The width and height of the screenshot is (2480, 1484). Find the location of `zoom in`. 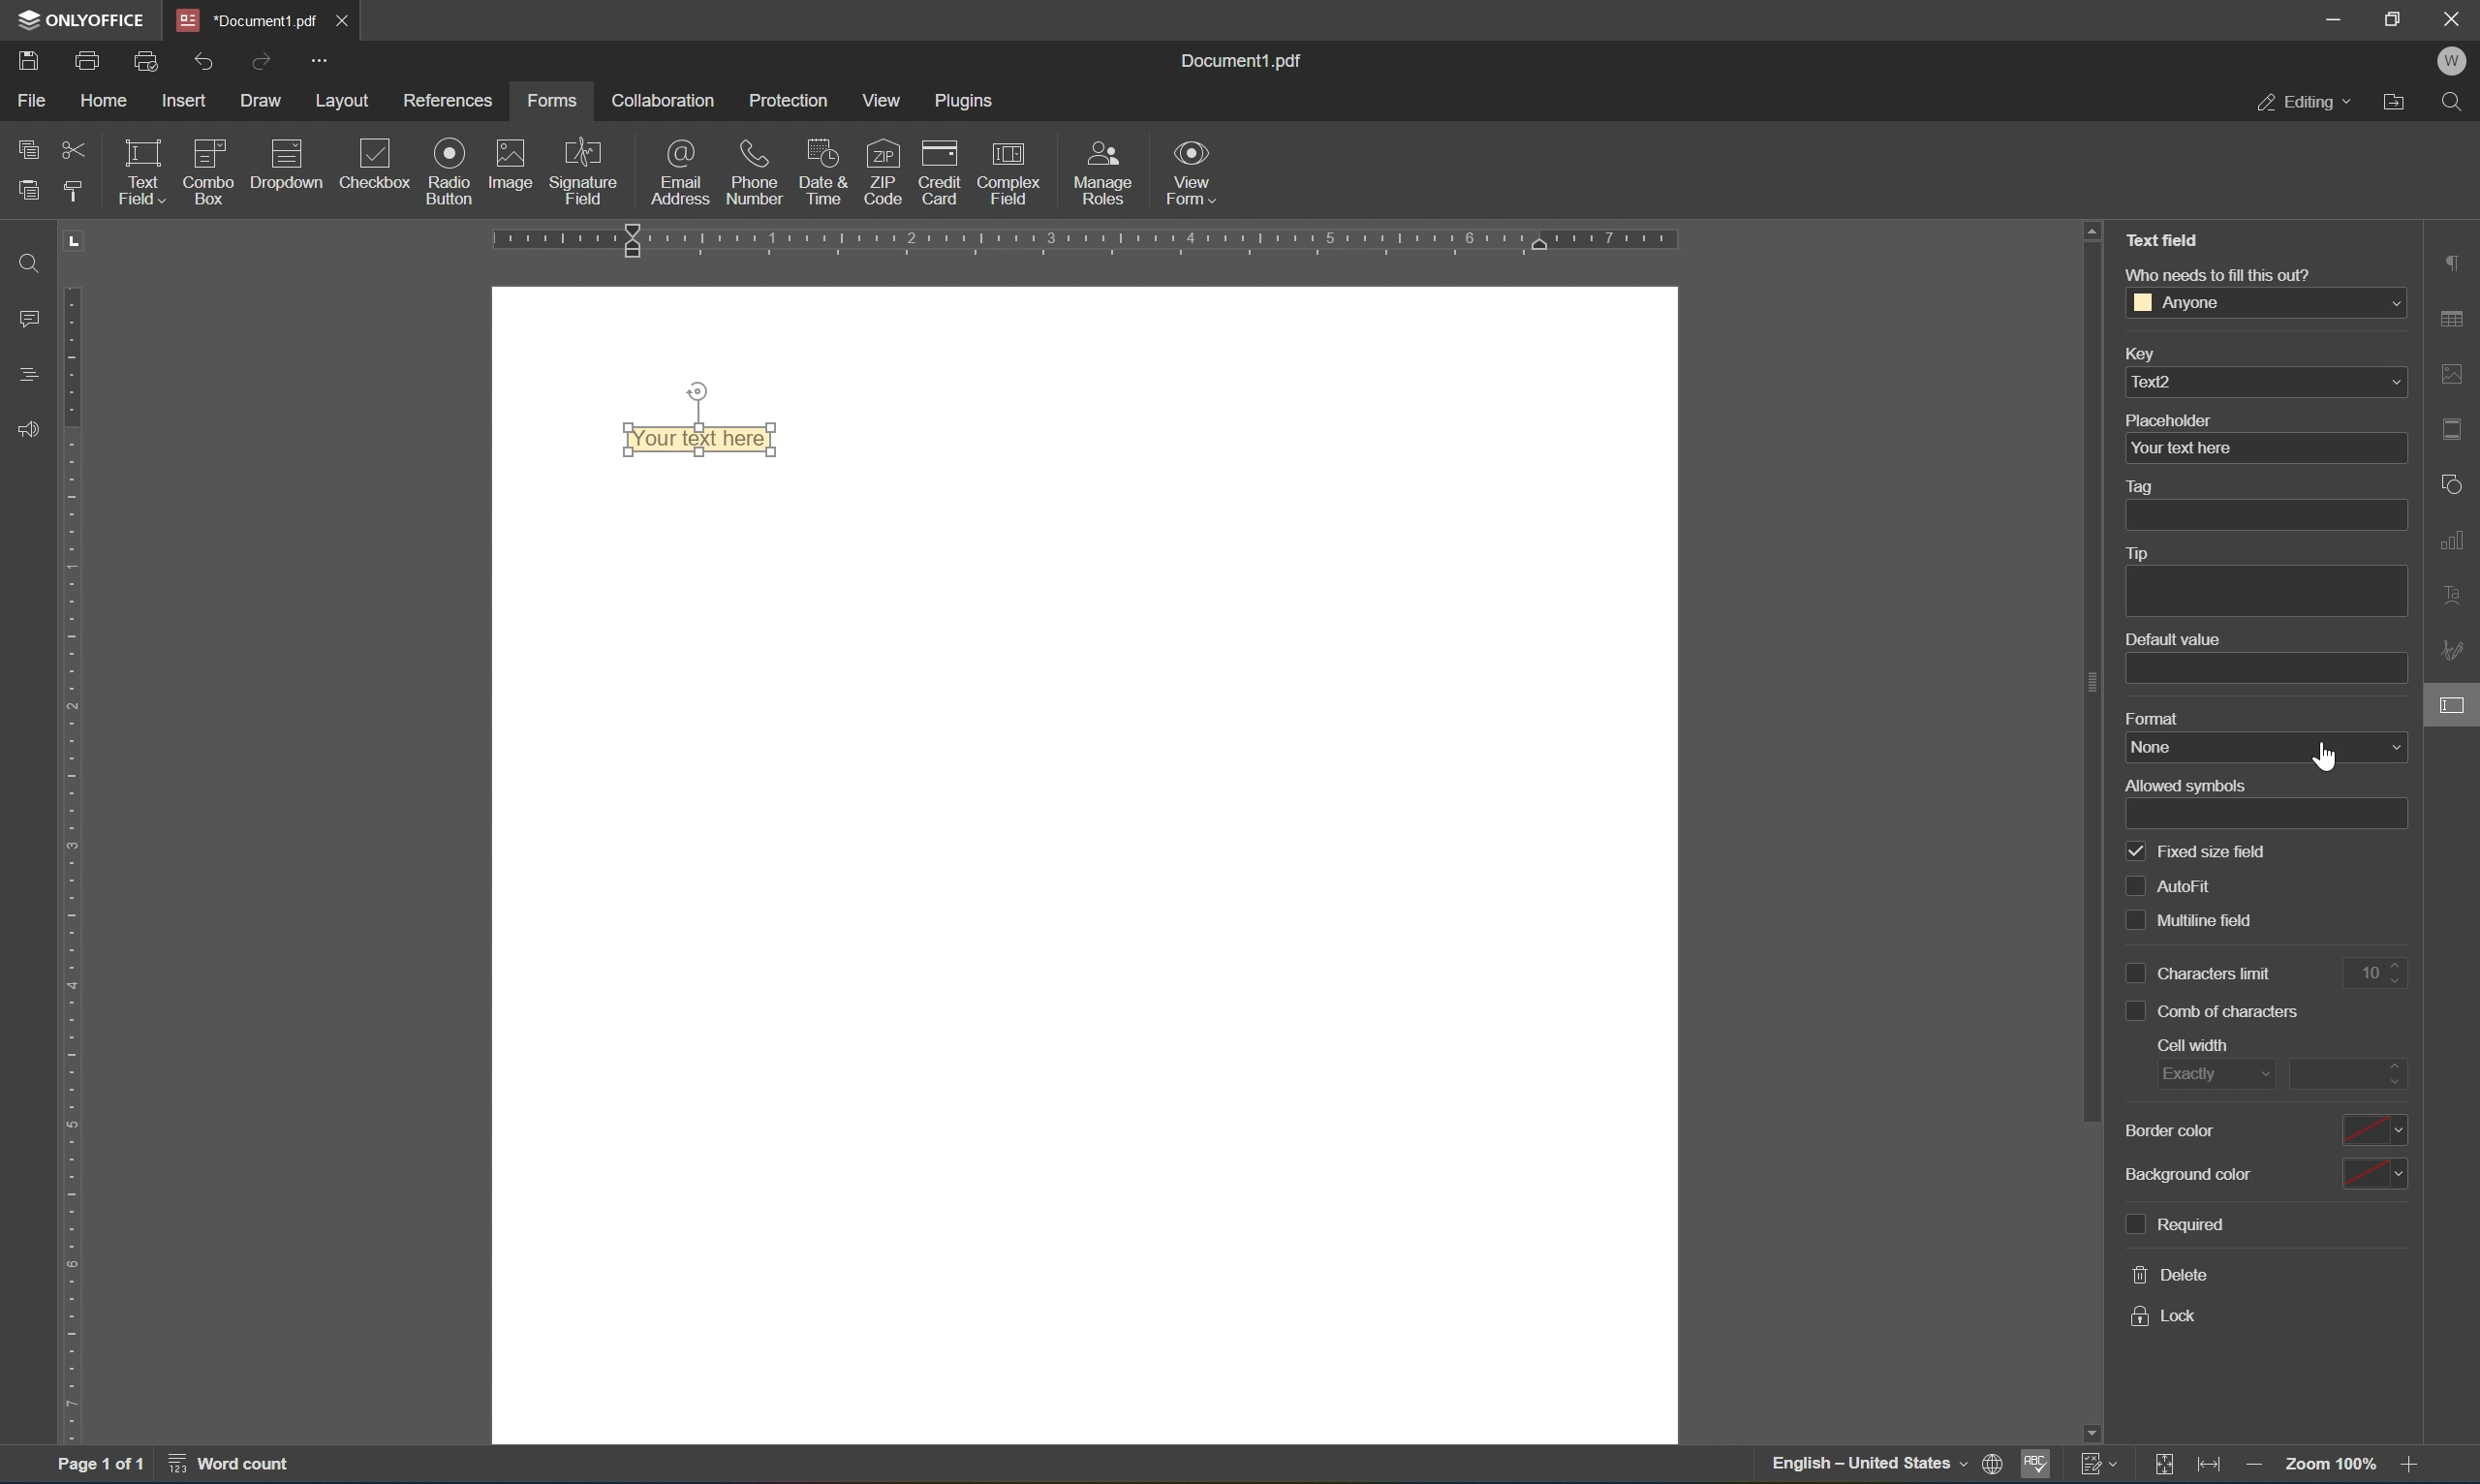

zoom in is located at coordinates (2409, 1465).